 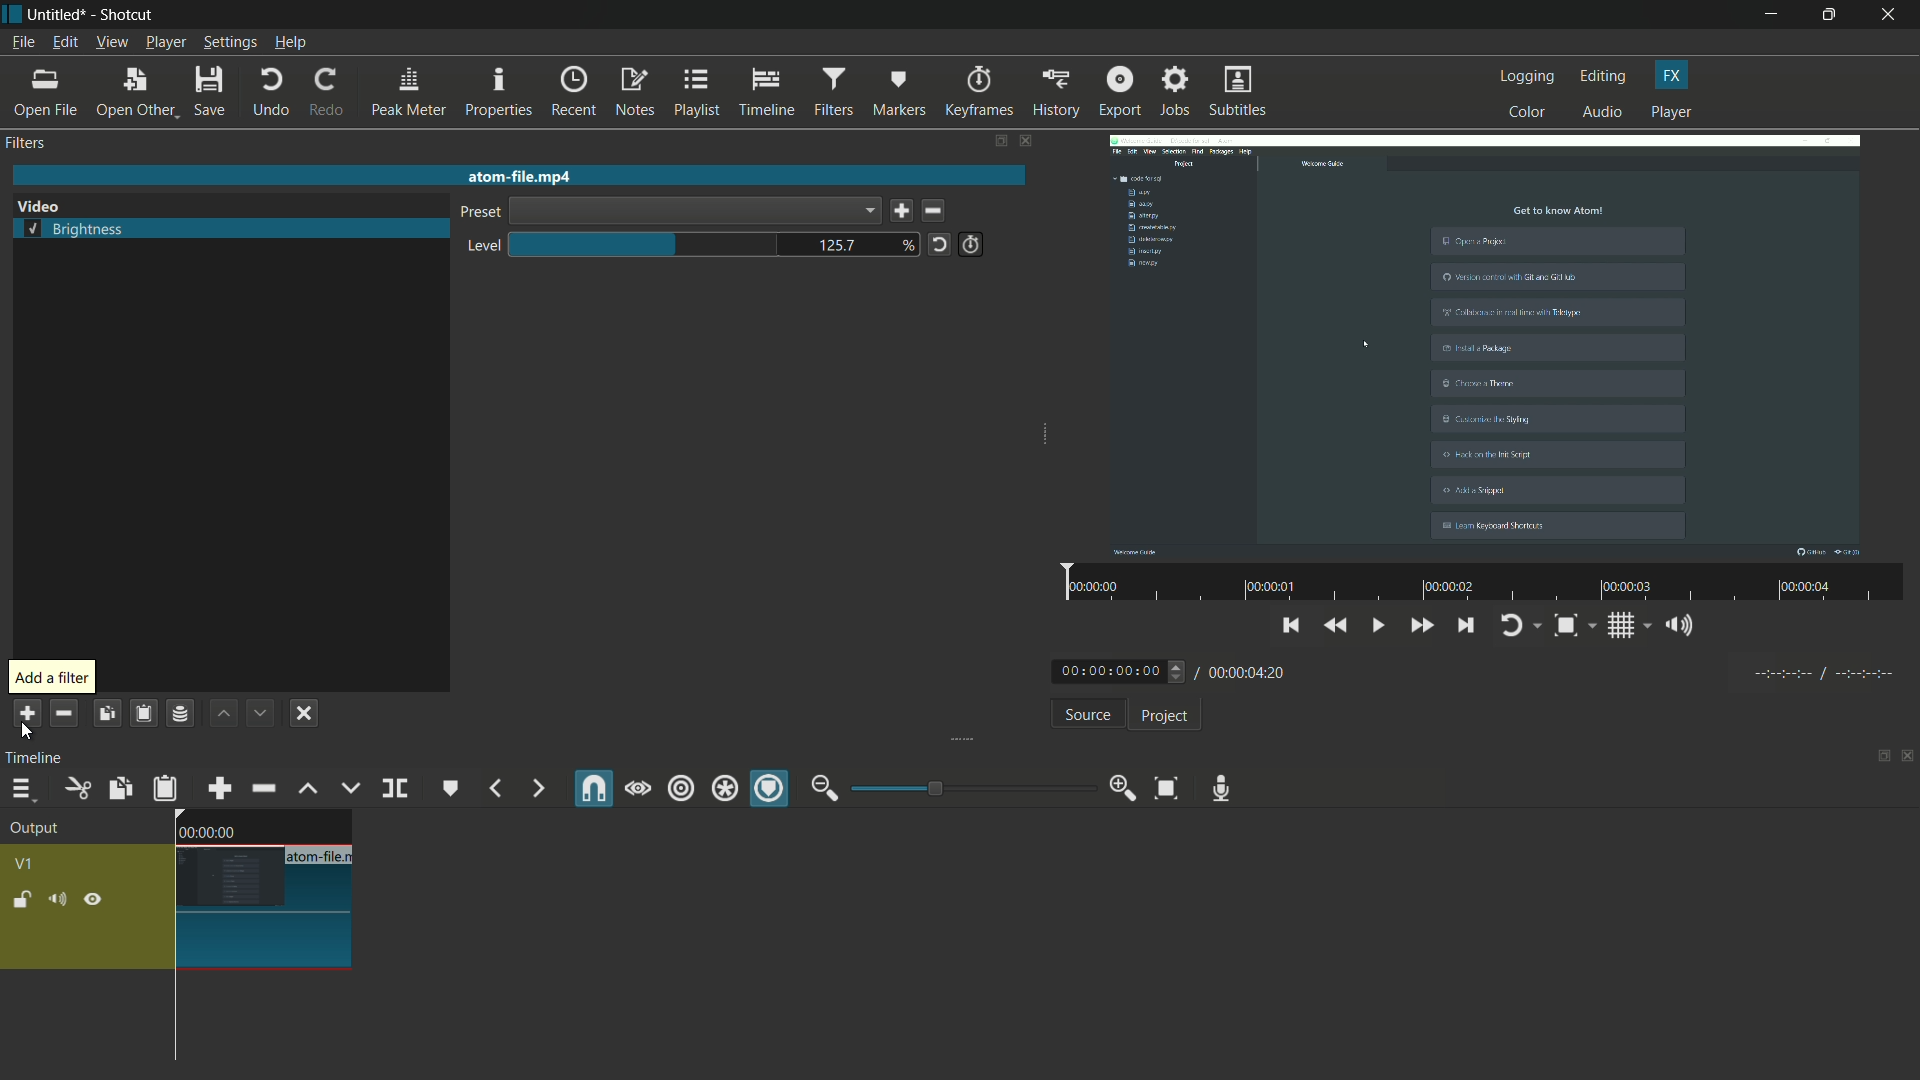 I want to click on delete, so click(x=938, y=212).